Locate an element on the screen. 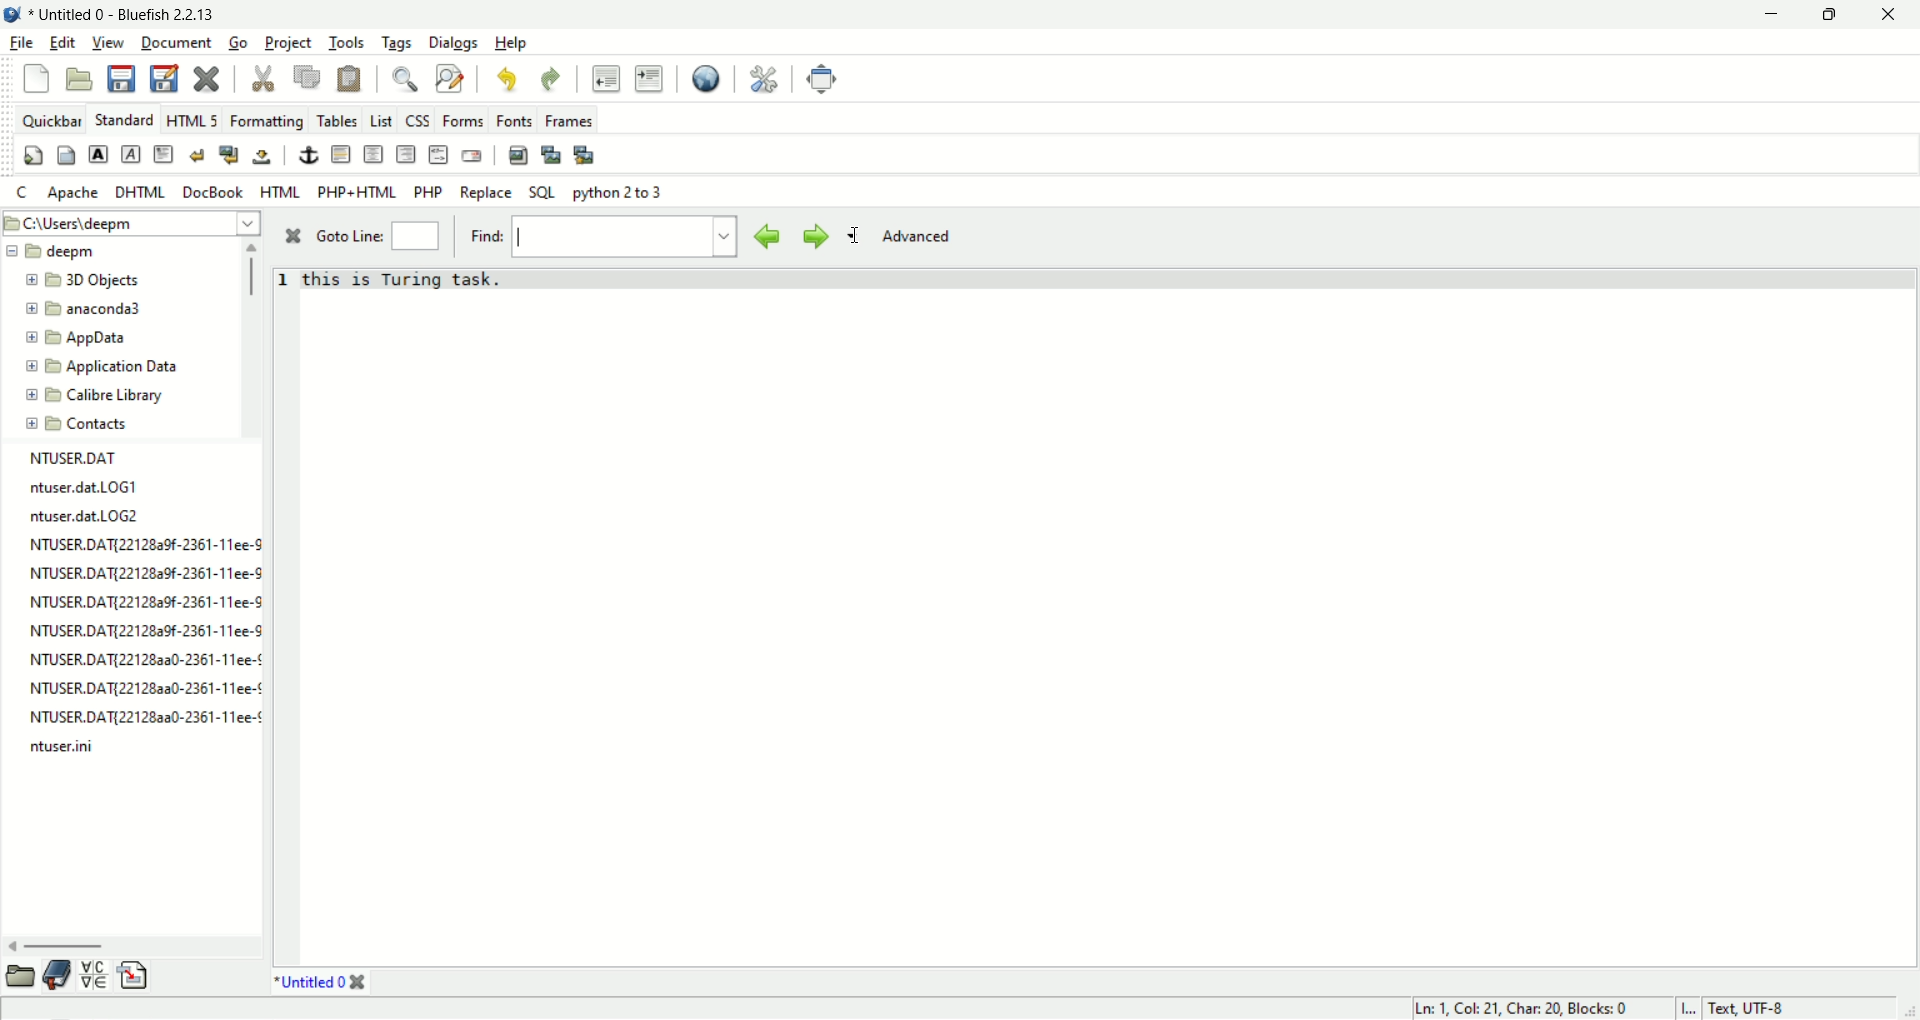 This screenshot has width=1920, height=1020. C:\Users\deepm is located at coordinates (133, 221).